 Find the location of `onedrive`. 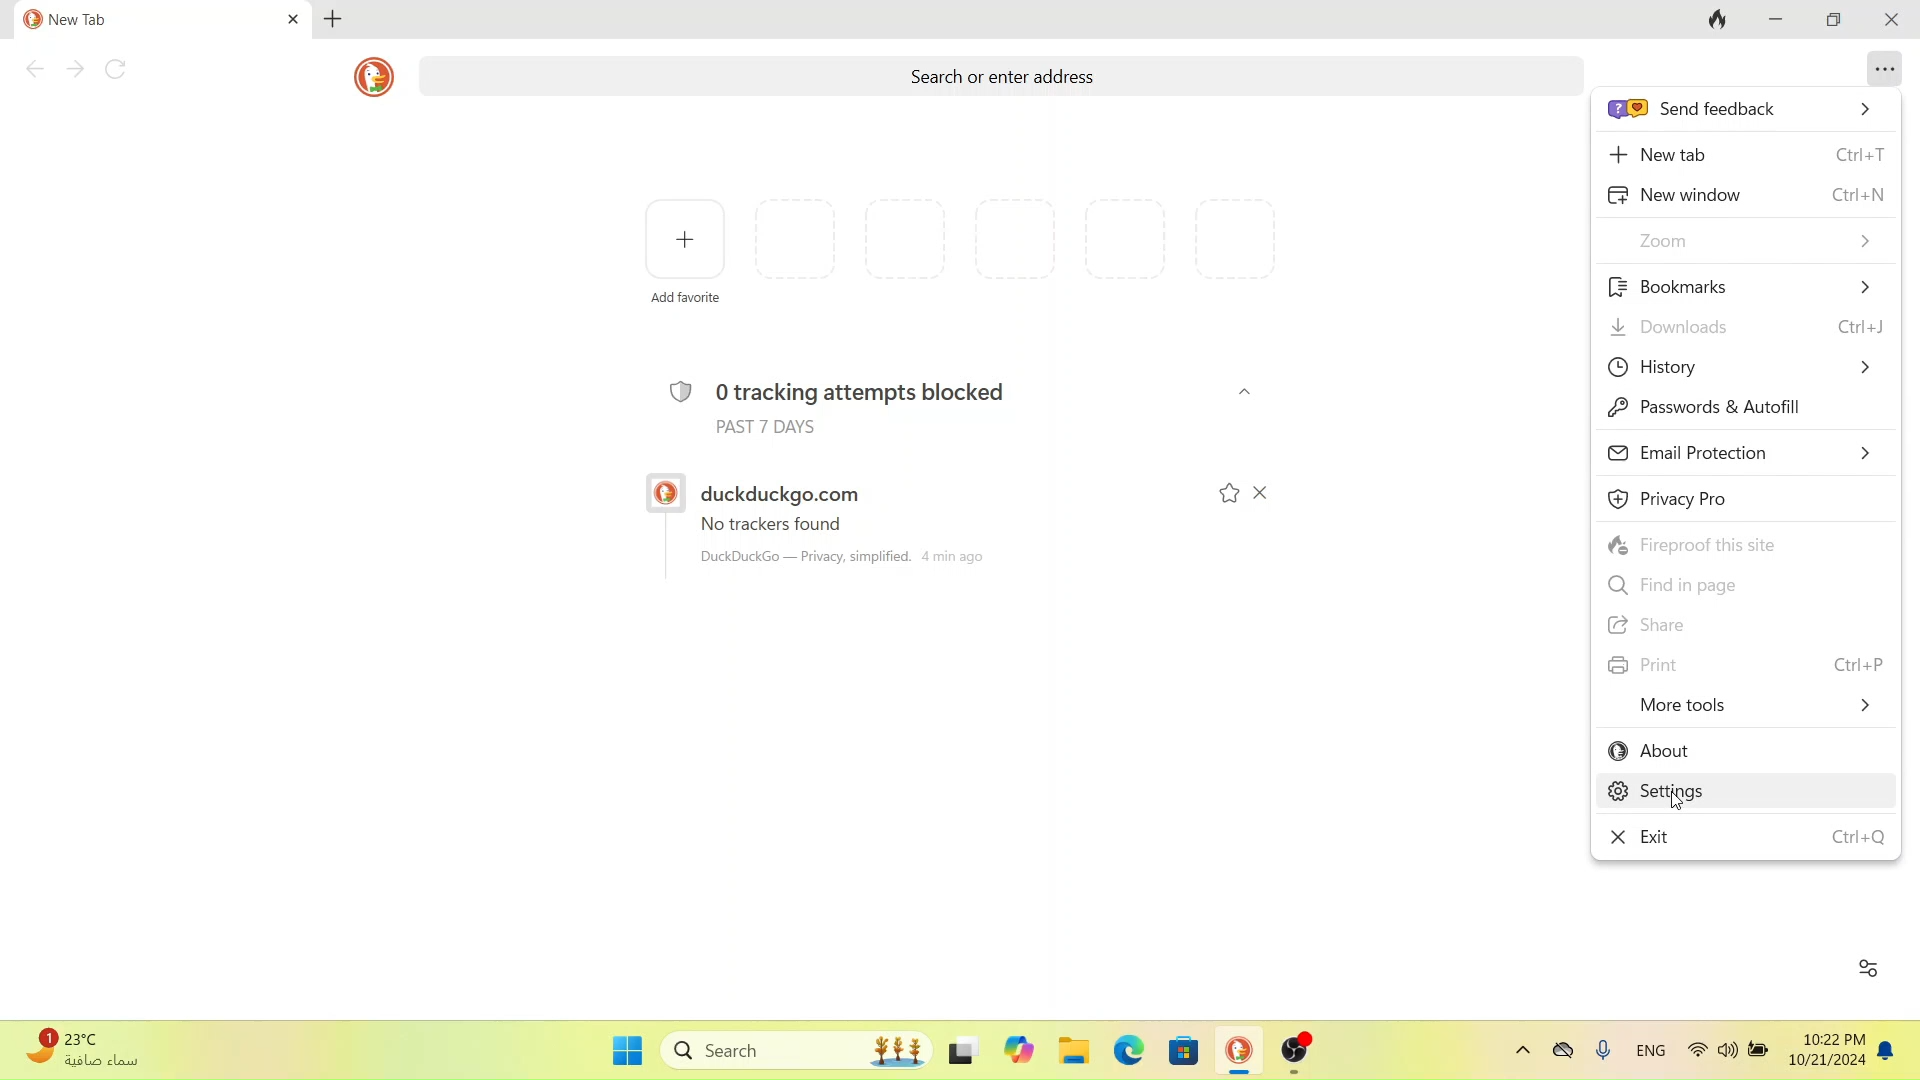

onedrive is located at coordinates (1564, 1053).